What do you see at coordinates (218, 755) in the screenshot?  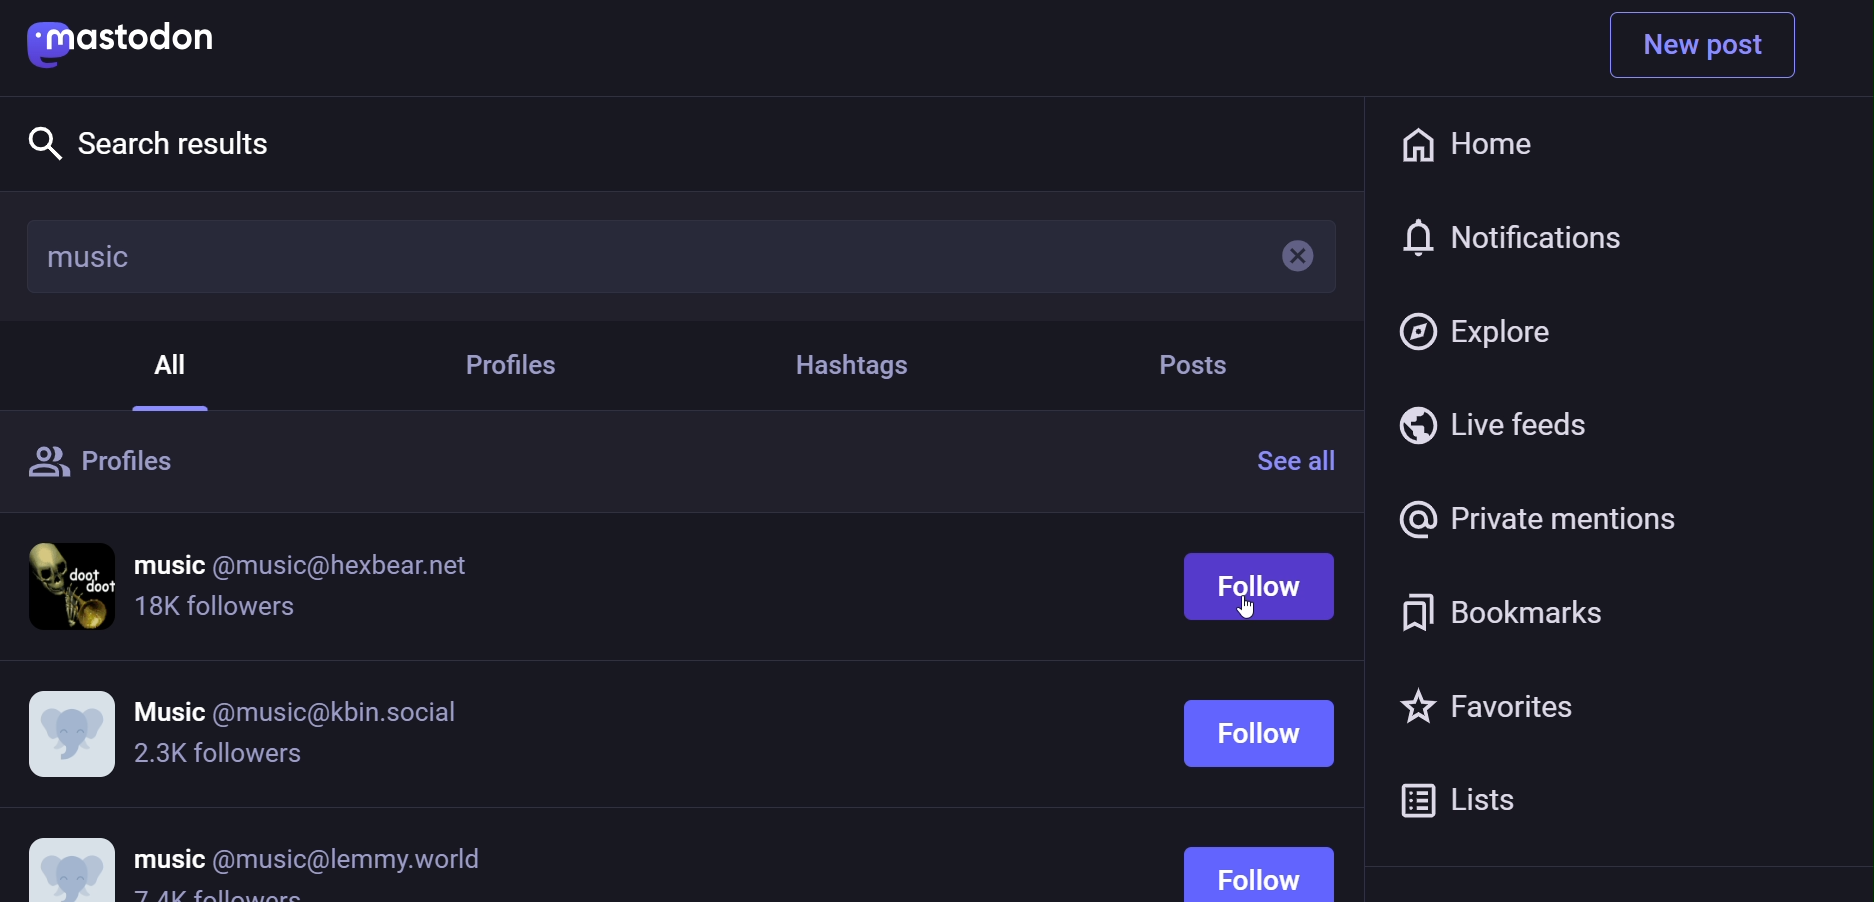 I see `followers` at bounding box center [218, 755].